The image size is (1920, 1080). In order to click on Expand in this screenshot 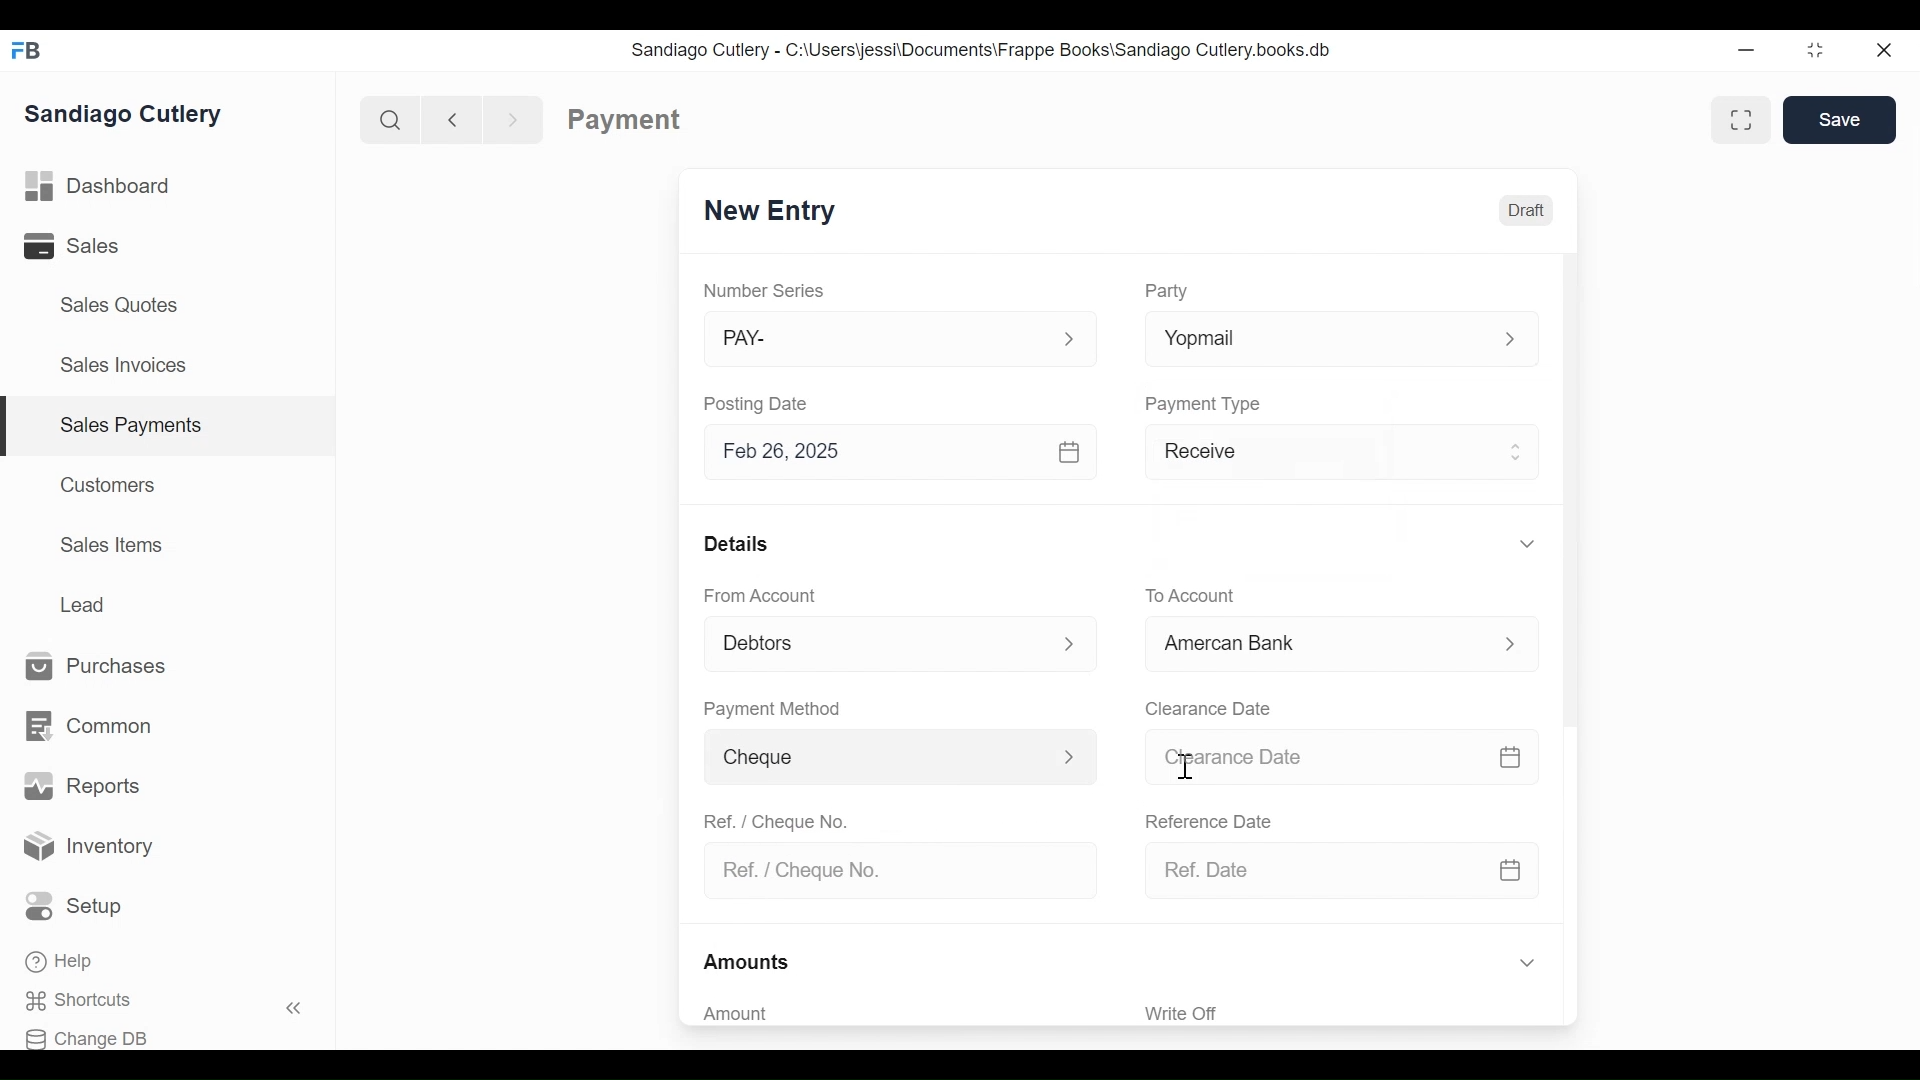, I will do `click(1069, 755)`.